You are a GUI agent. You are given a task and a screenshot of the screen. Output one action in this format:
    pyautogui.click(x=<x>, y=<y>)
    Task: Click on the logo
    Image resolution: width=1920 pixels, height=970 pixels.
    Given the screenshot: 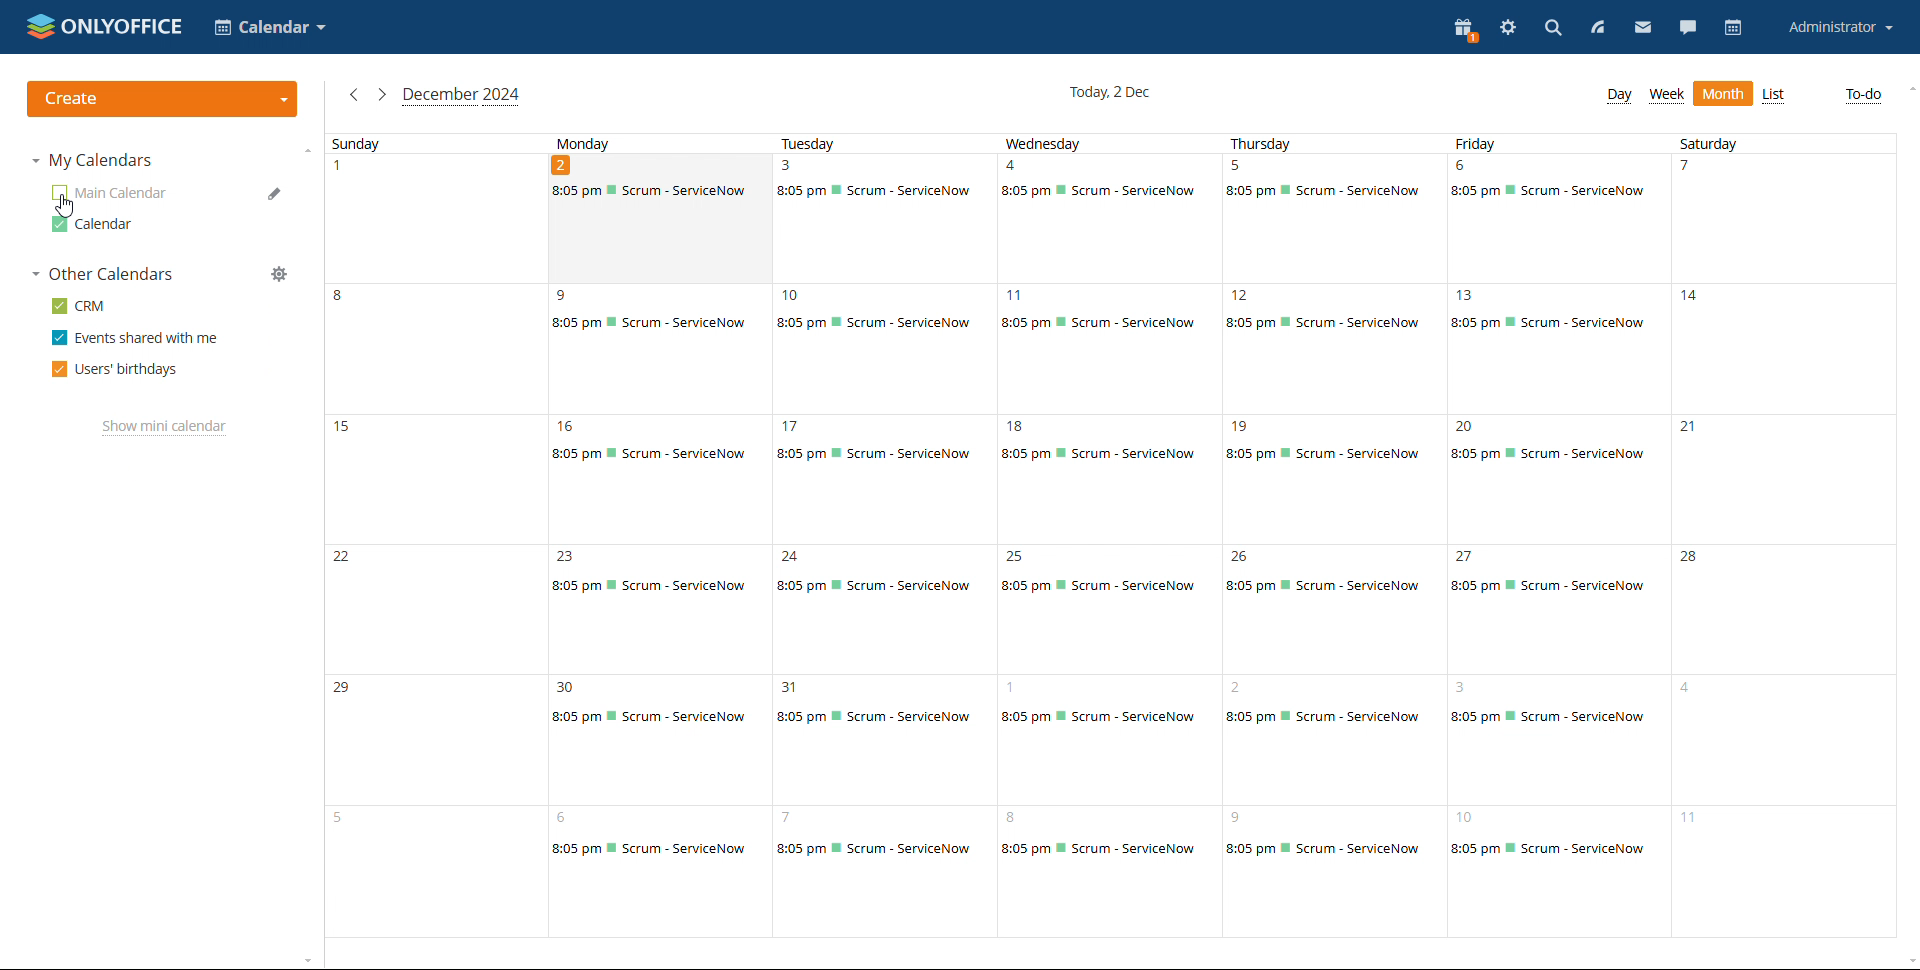 What is the action you would take?
    pyautogui.click(x=104, y=27)
    